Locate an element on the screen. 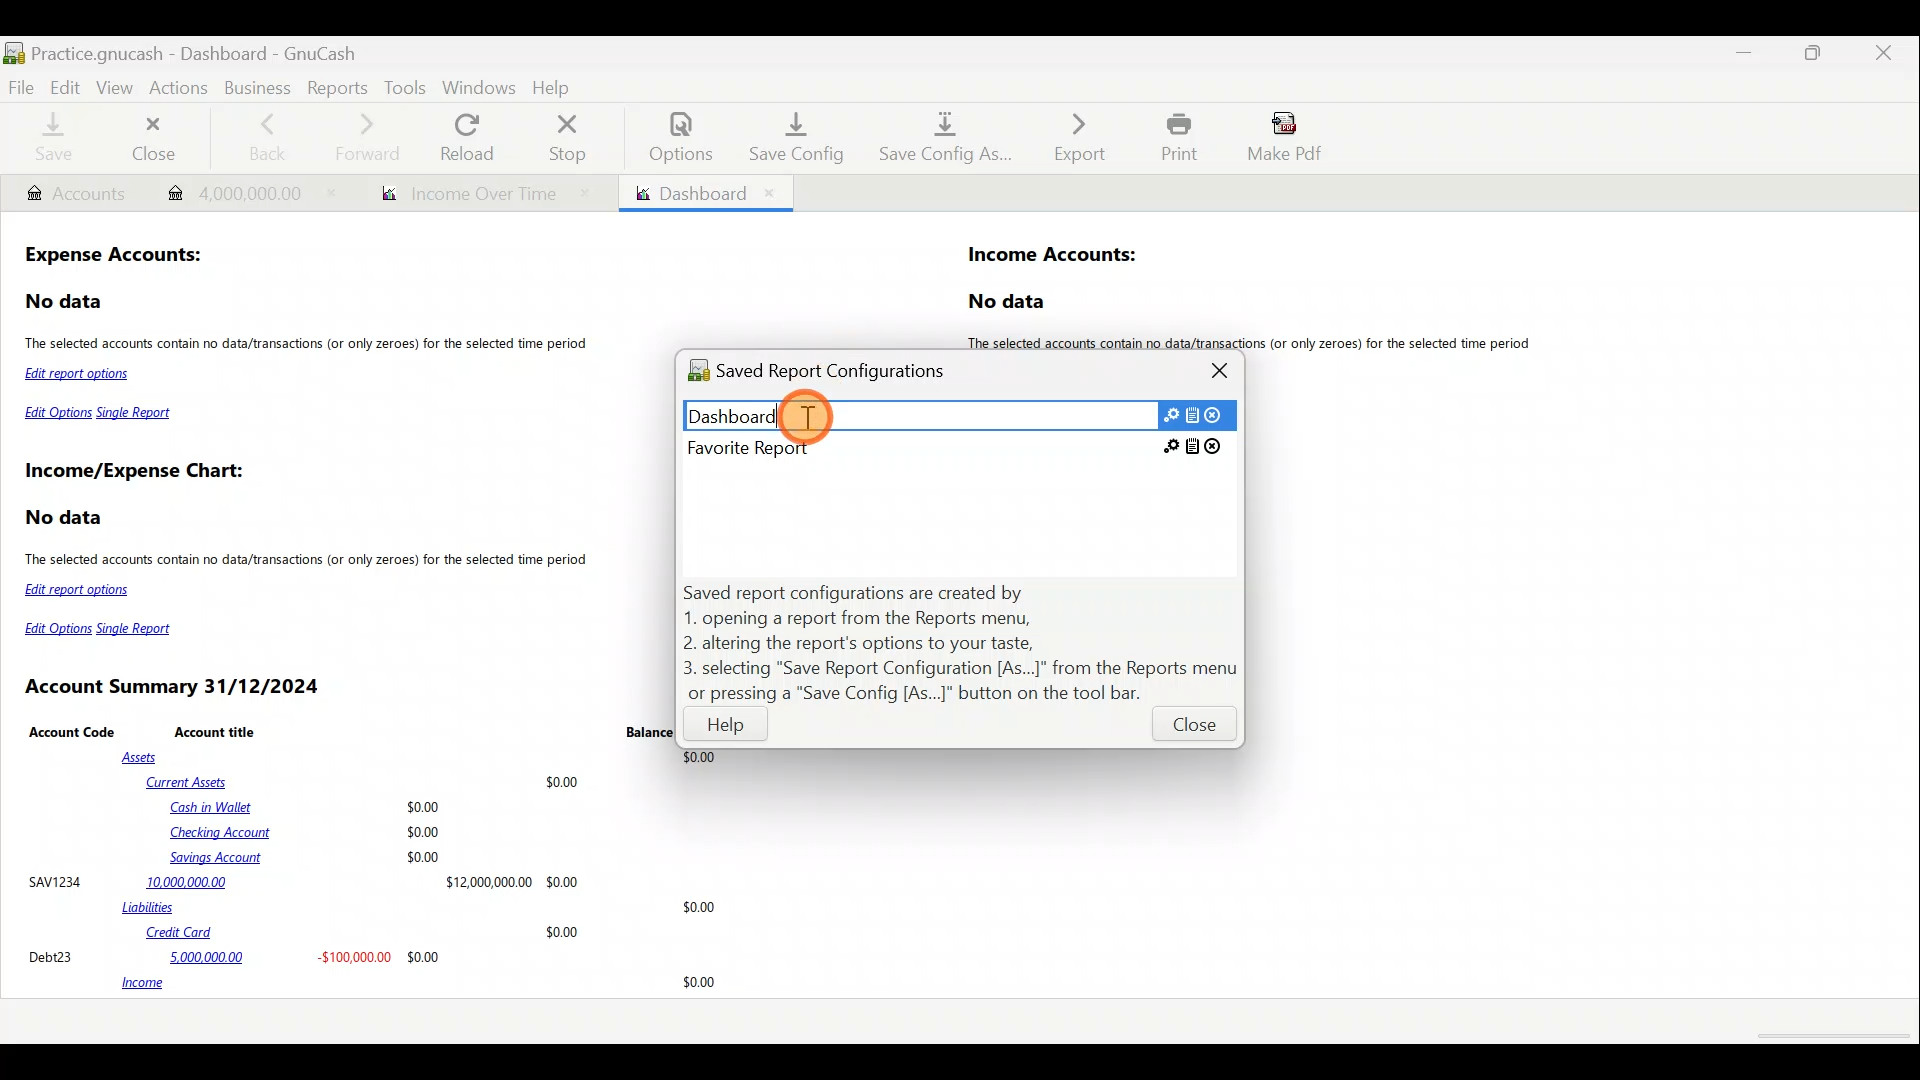  Back is located at coordinates (266, 135).